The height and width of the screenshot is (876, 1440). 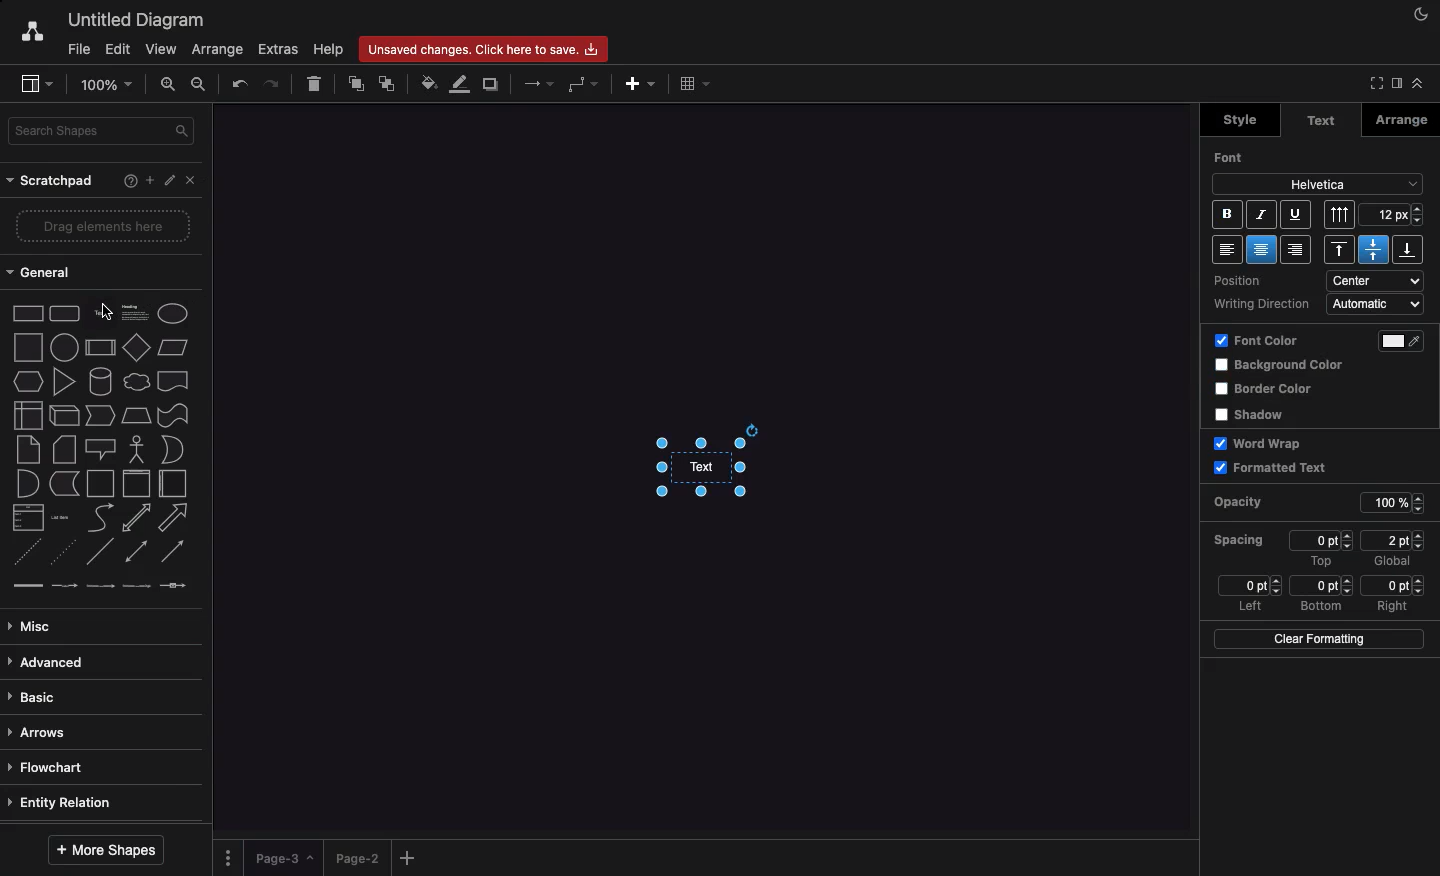 What do you see at coordinates (135, 518) in the screenshot?
I see `bidirectional arrow` at bounding box center [135, 518].